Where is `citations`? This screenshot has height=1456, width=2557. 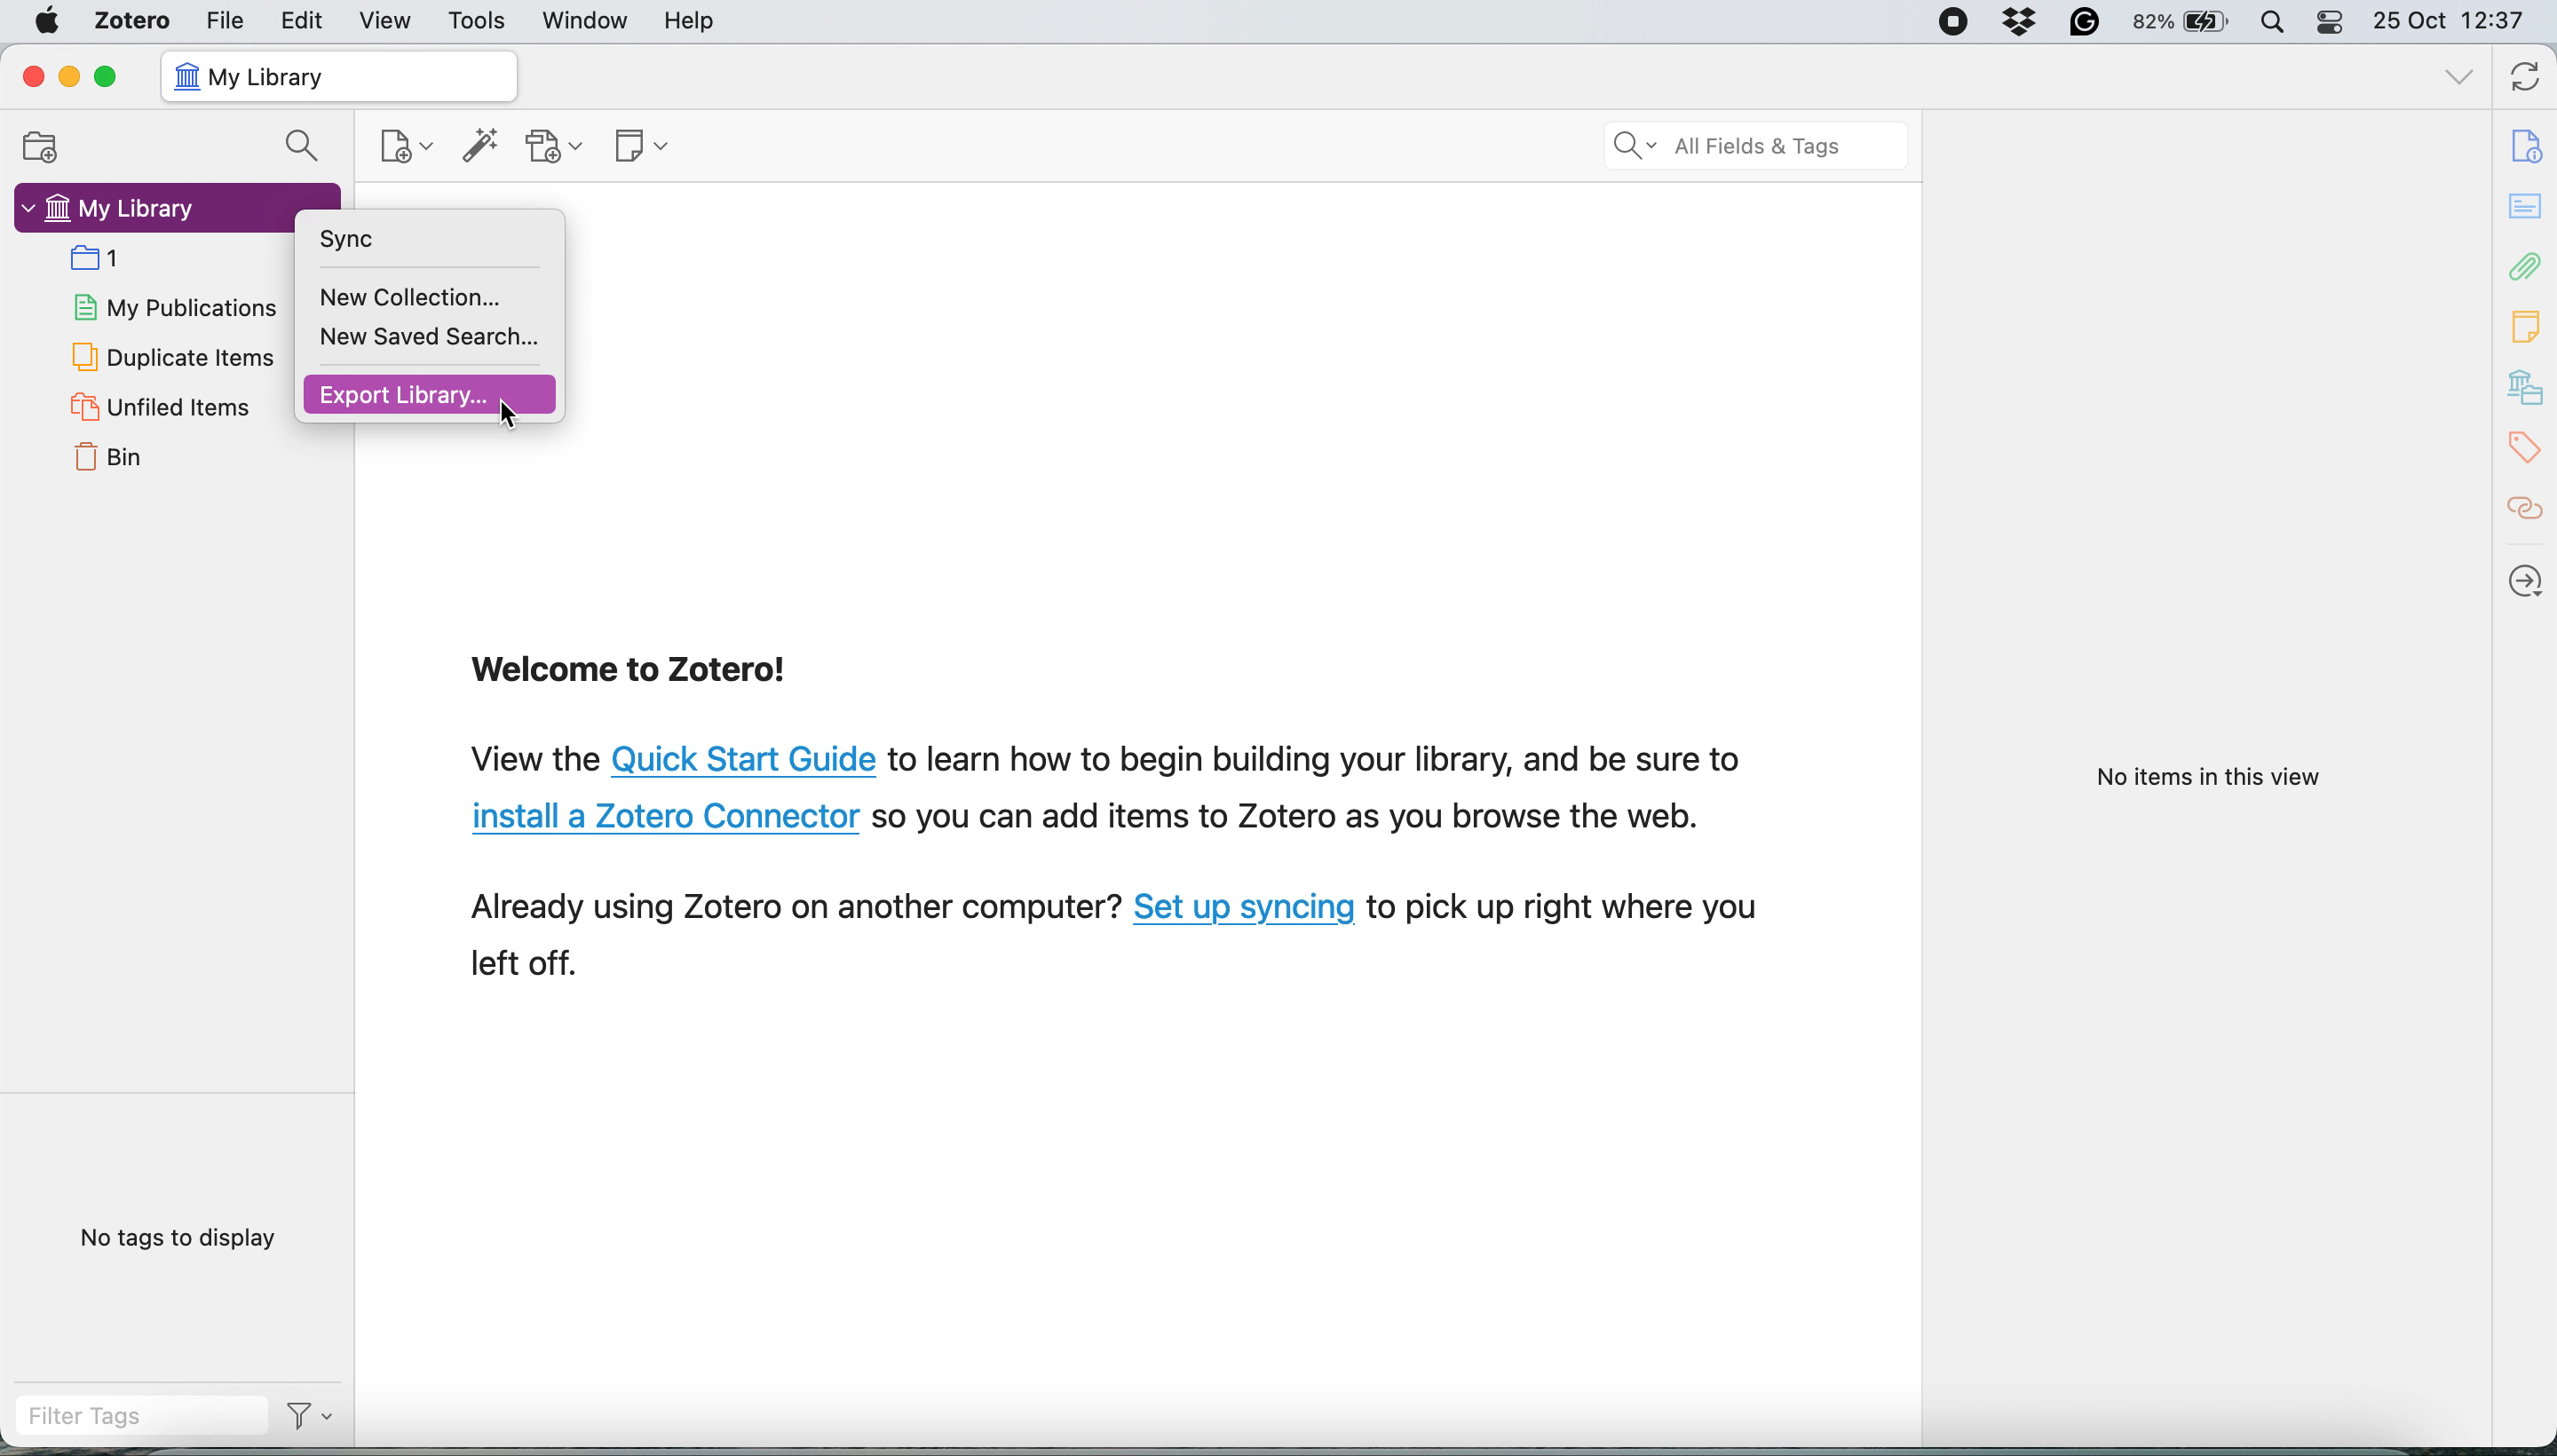
citations is located at coordinates (2530, 513).